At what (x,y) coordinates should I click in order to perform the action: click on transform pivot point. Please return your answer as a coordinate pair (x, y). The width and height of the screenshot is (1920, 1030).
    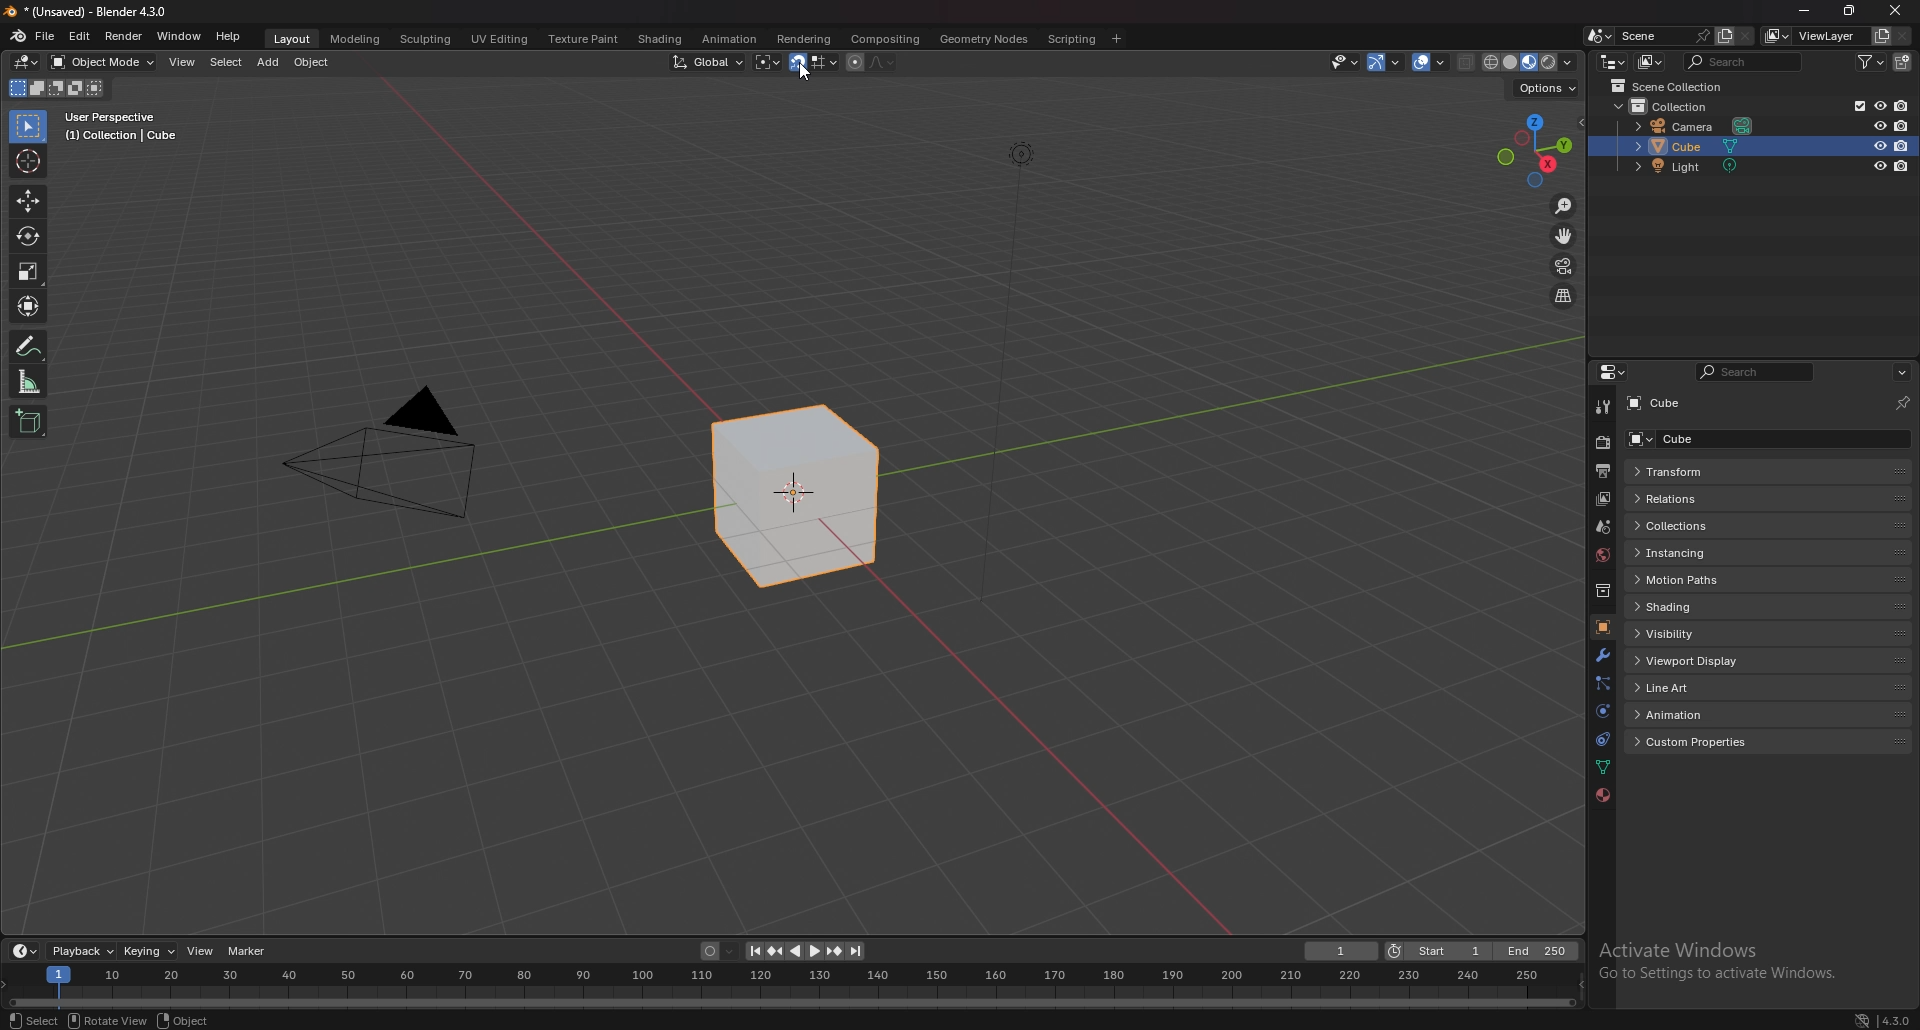
    Looking at the image, I should click on (767, 62).